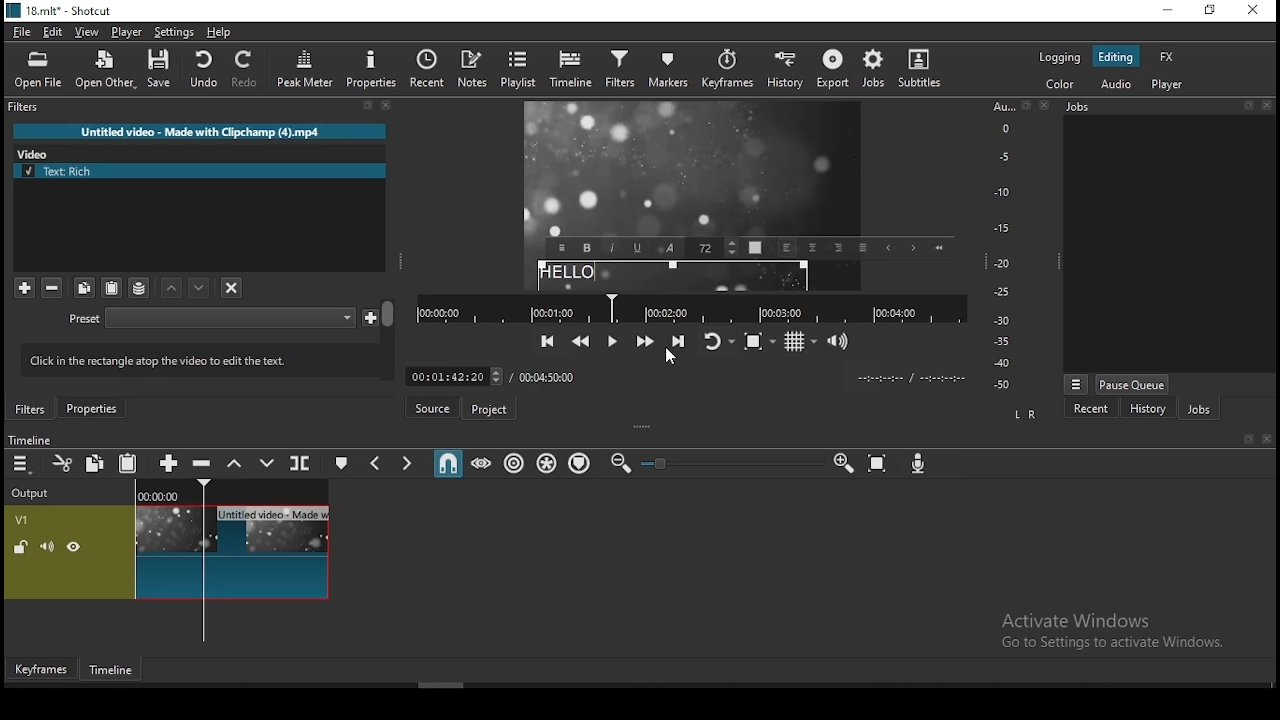 The image size is (1280, 720). What do you see at coordinates (1266, 439) in the screenshot?
I see `Close` at bounding box center [1266, 439].